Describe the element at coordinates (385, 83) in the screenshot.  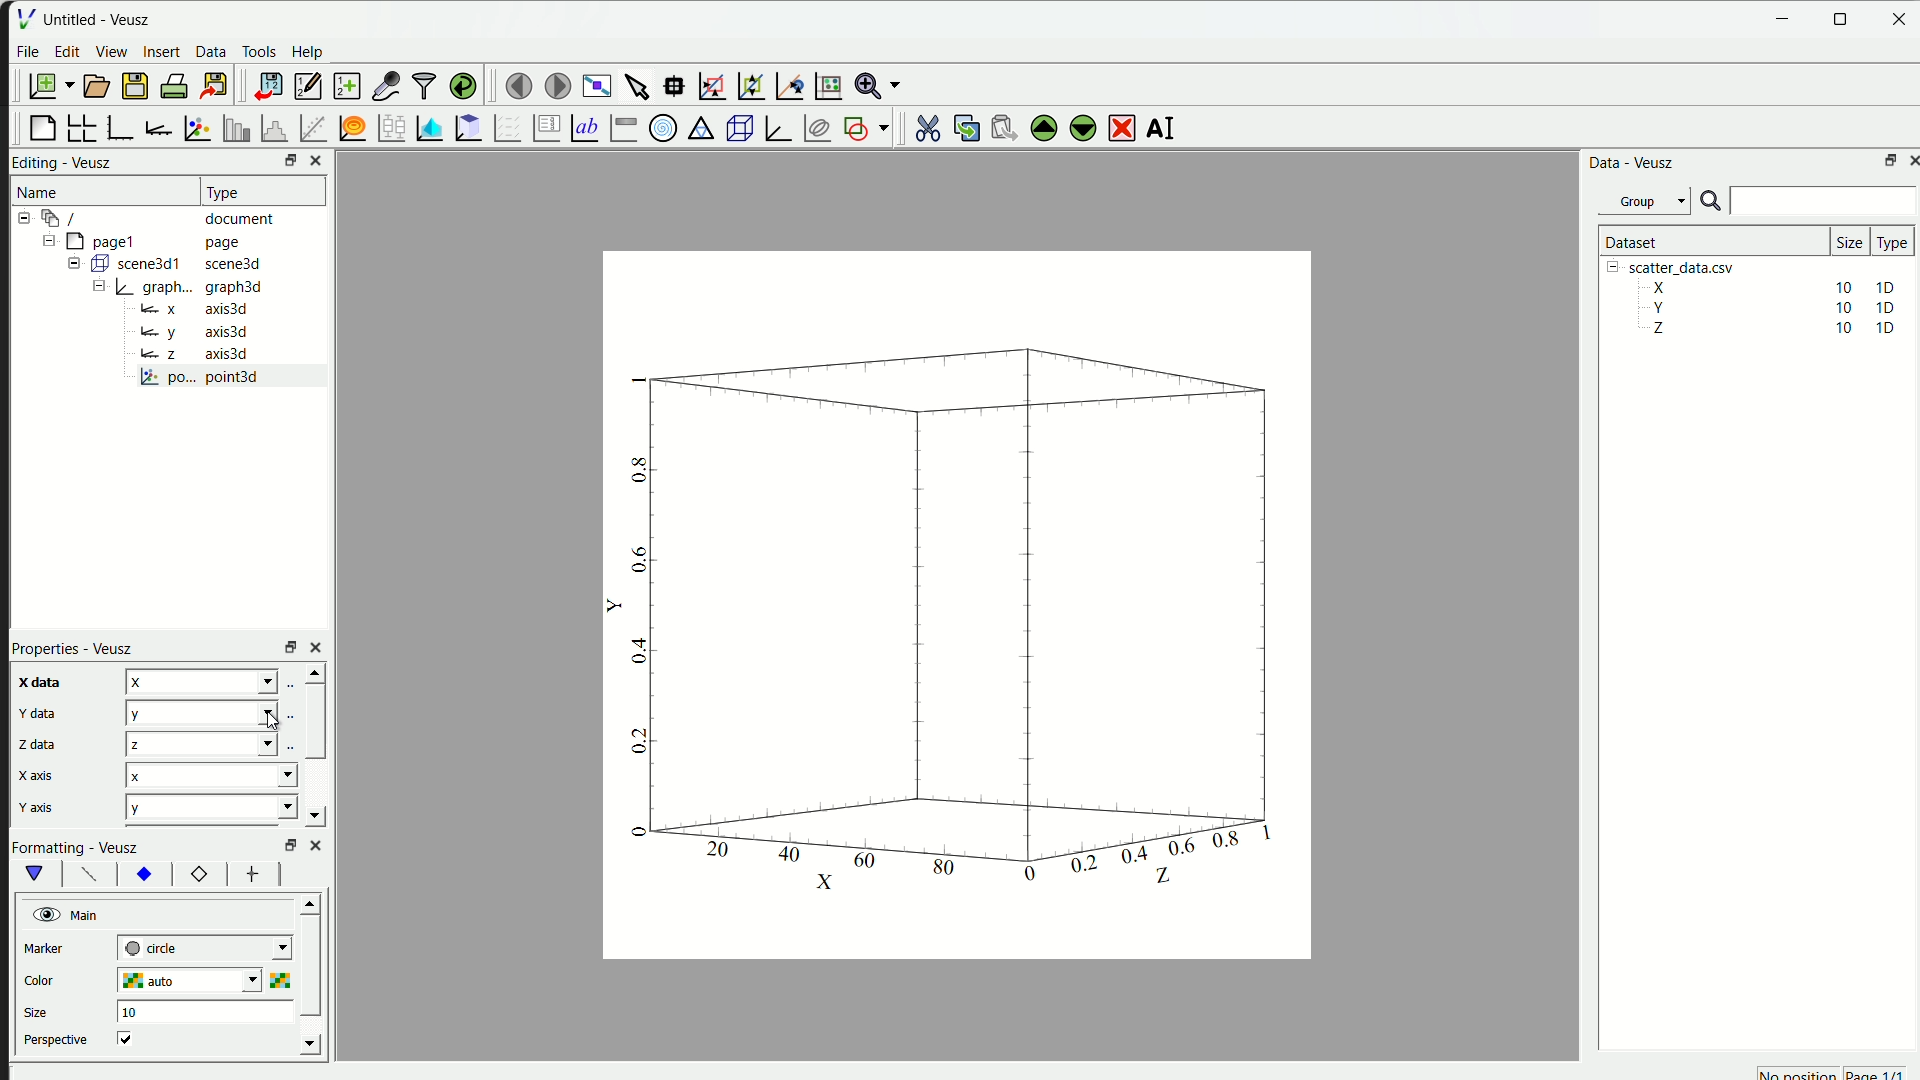
I see `capture a dataset` at that location.